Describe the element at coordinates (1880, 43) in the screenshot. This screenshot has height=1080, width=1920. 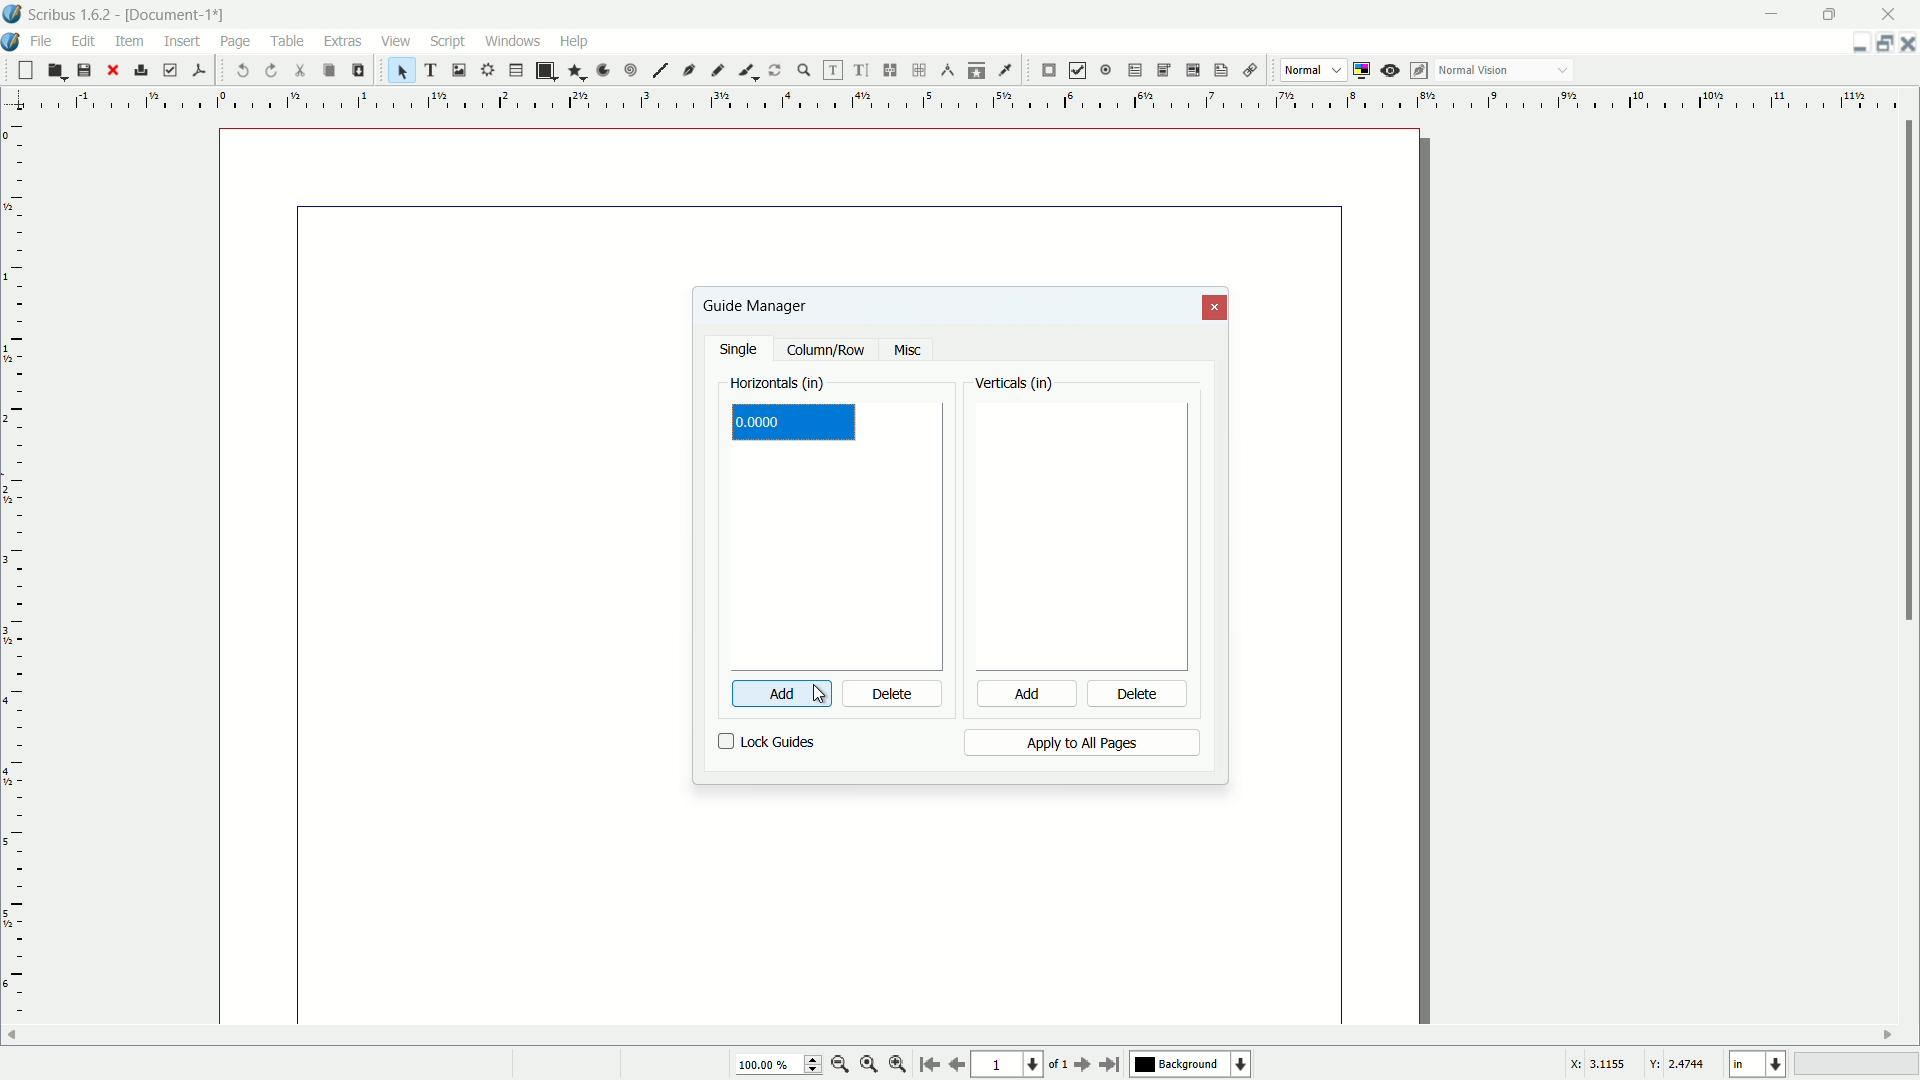
I see `change layout` at that location.